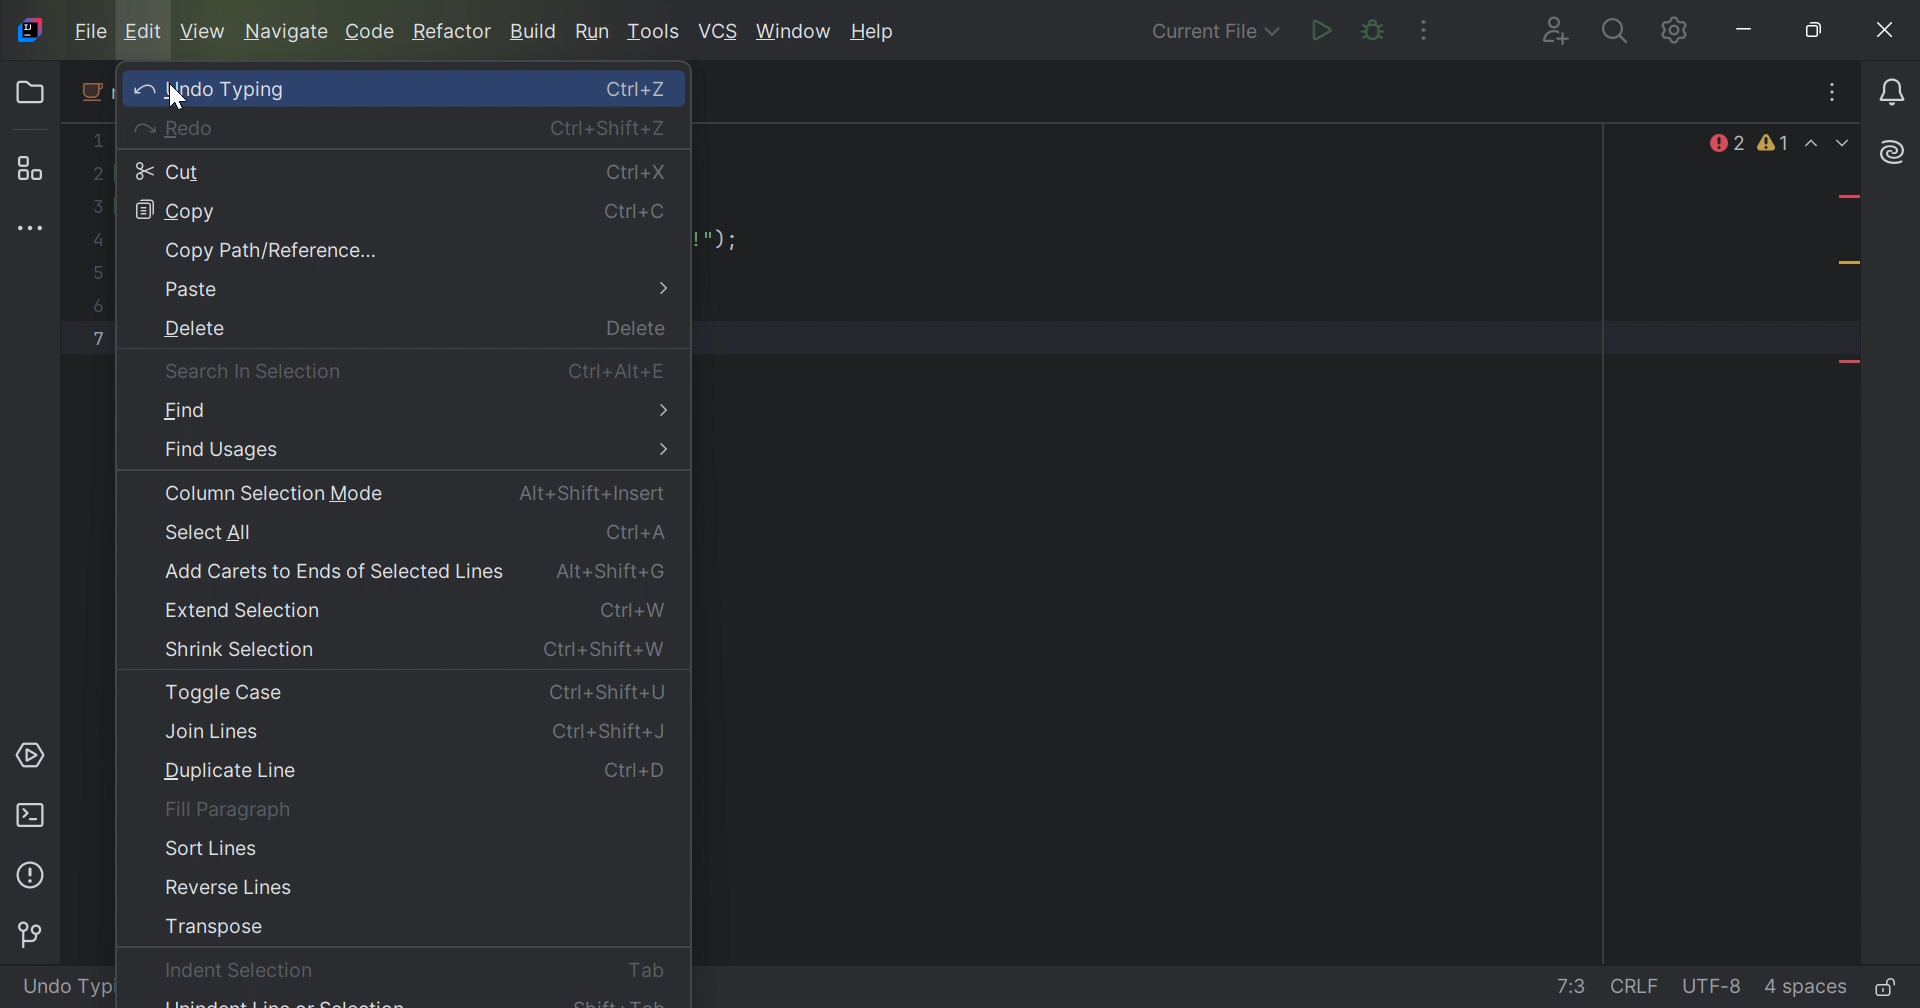 The height and width of the screenshot is (1008, 1920). Describe the element at coordinates (214, 92) in the screenshot. I see `Undo Typing` at that location.